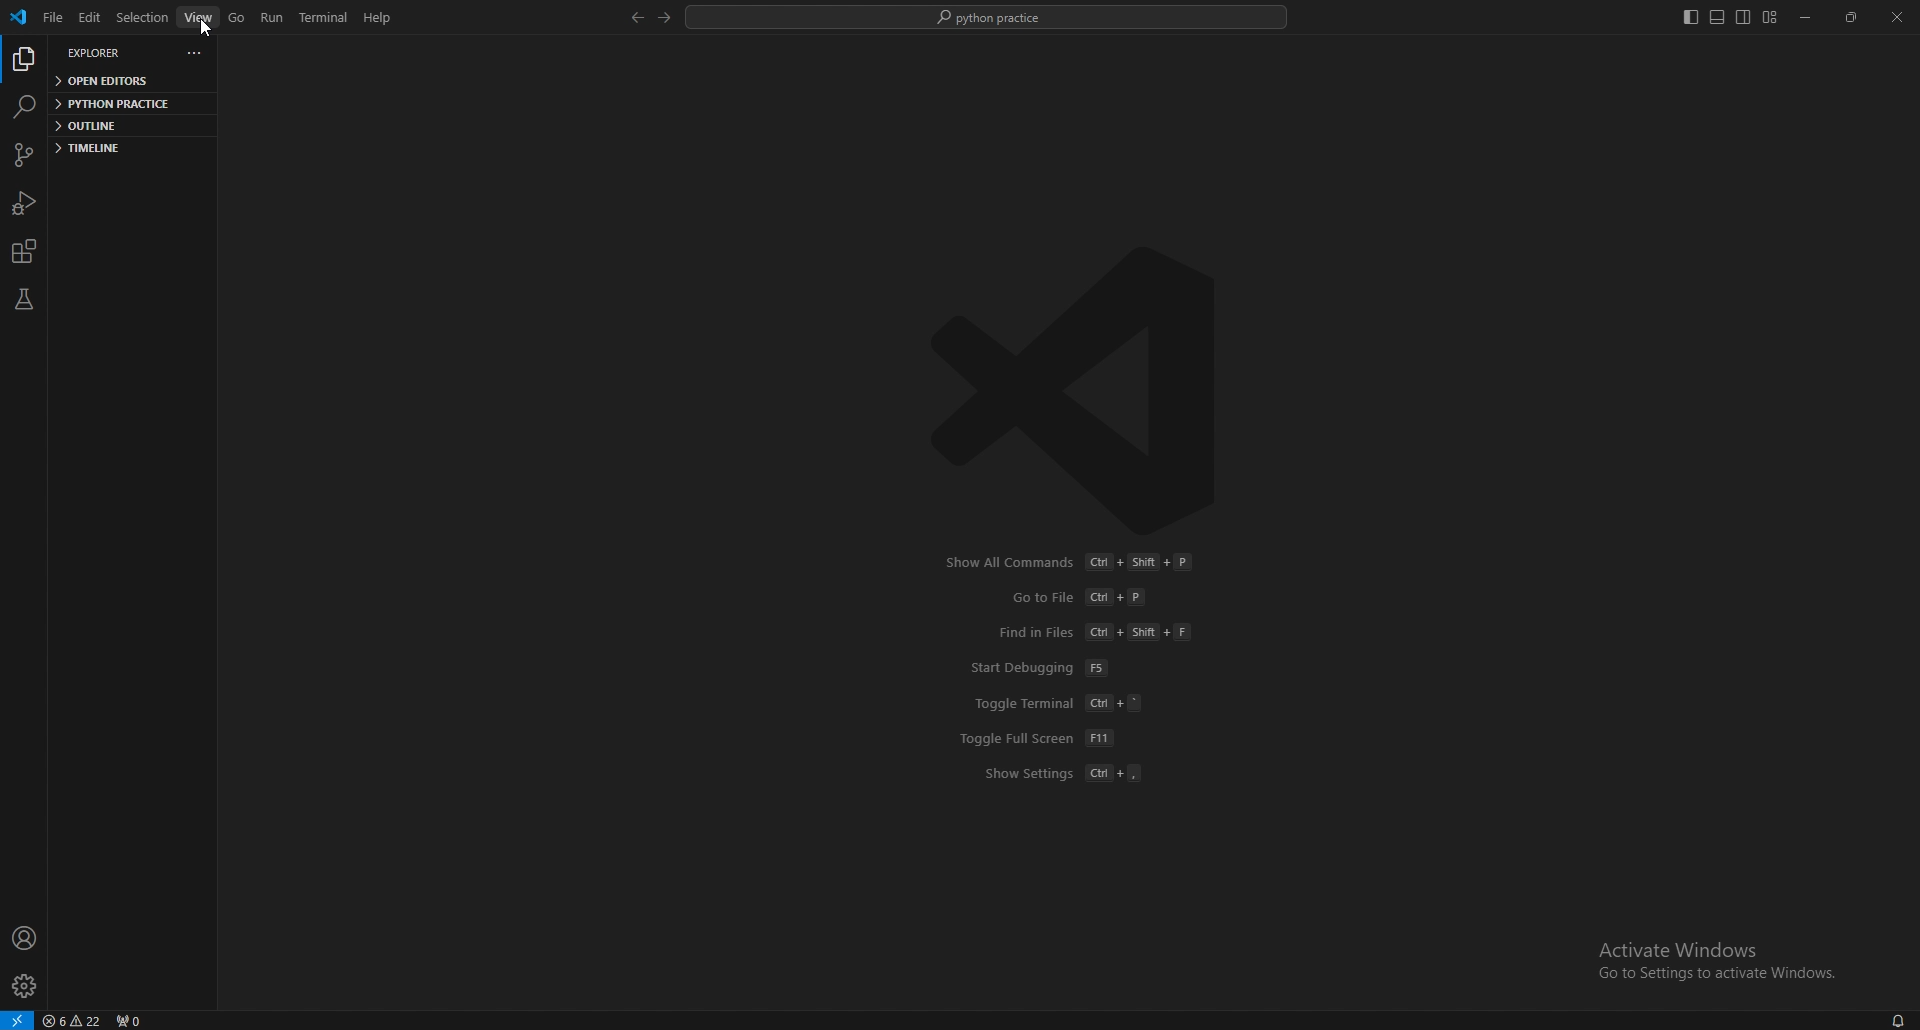 This screenshot has height=1030, width=1920. I want to click on selection, so click(142, 17).